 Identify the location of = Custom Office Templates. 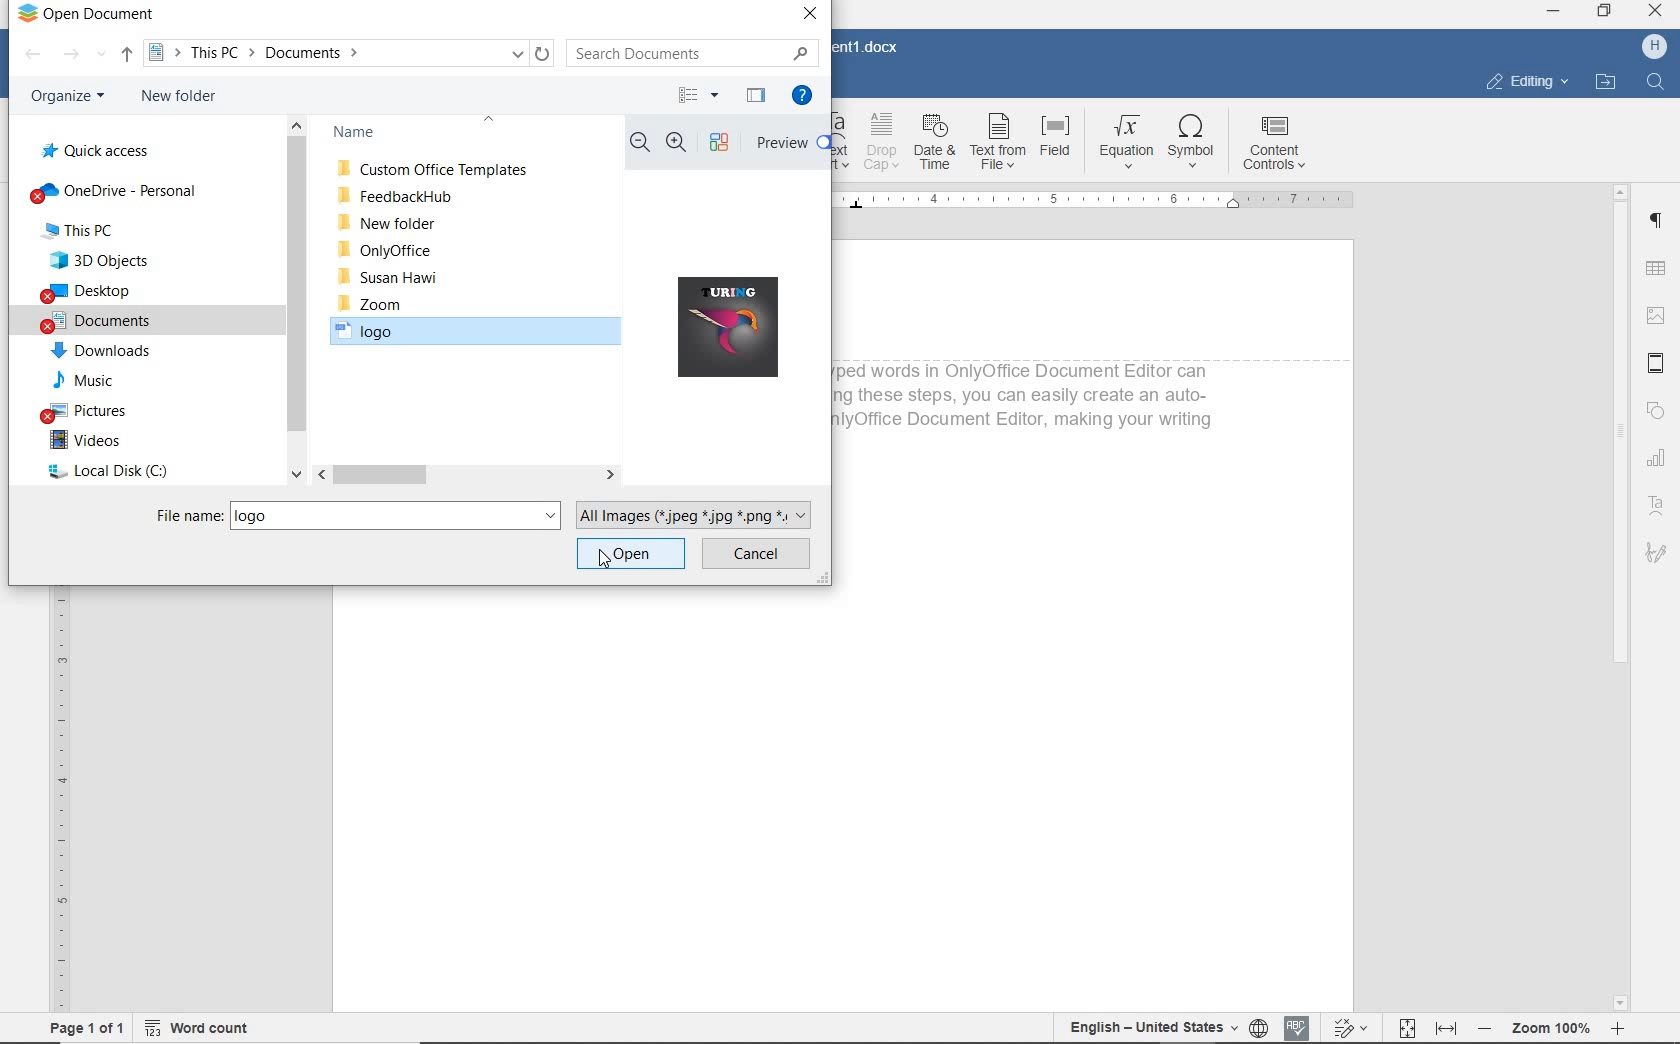
(436, 170).